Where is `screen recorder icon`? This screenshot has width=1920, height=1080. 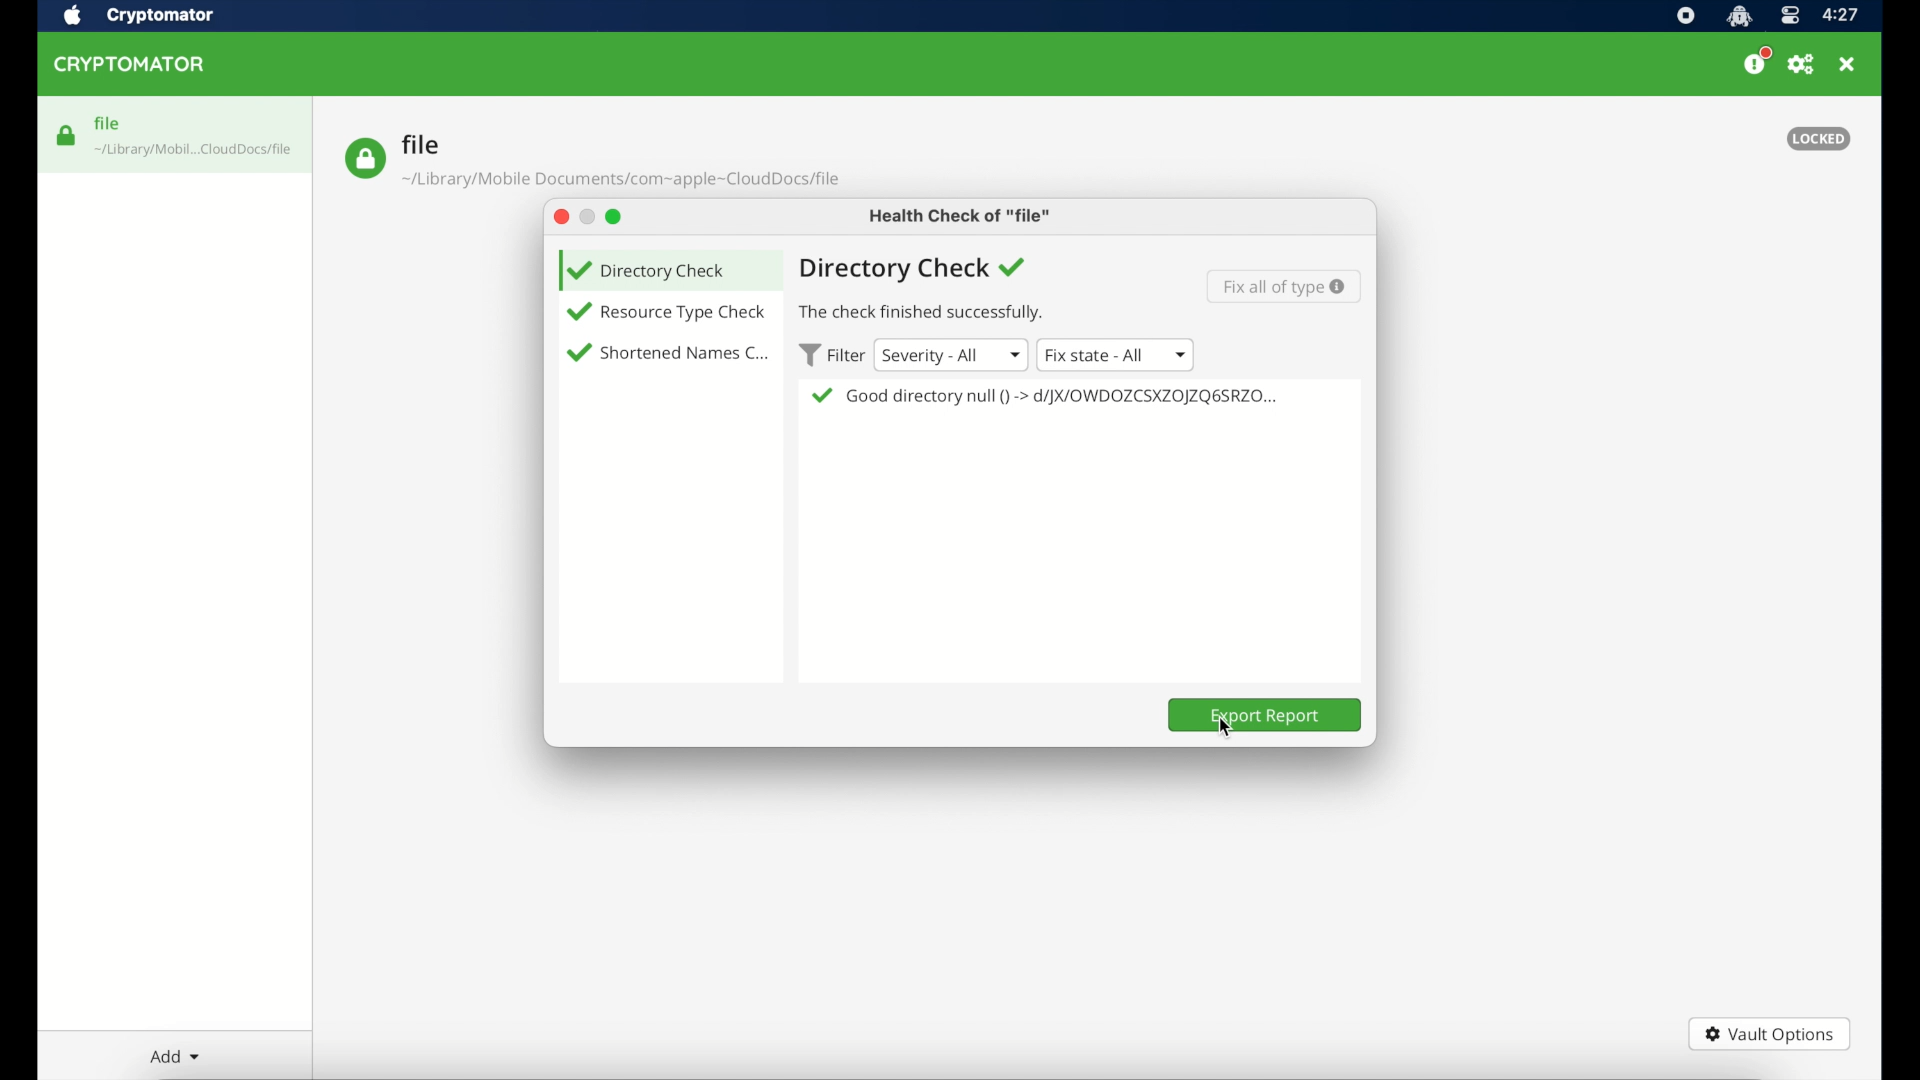
screen recorder icon is located at coordinates (1685, 16).